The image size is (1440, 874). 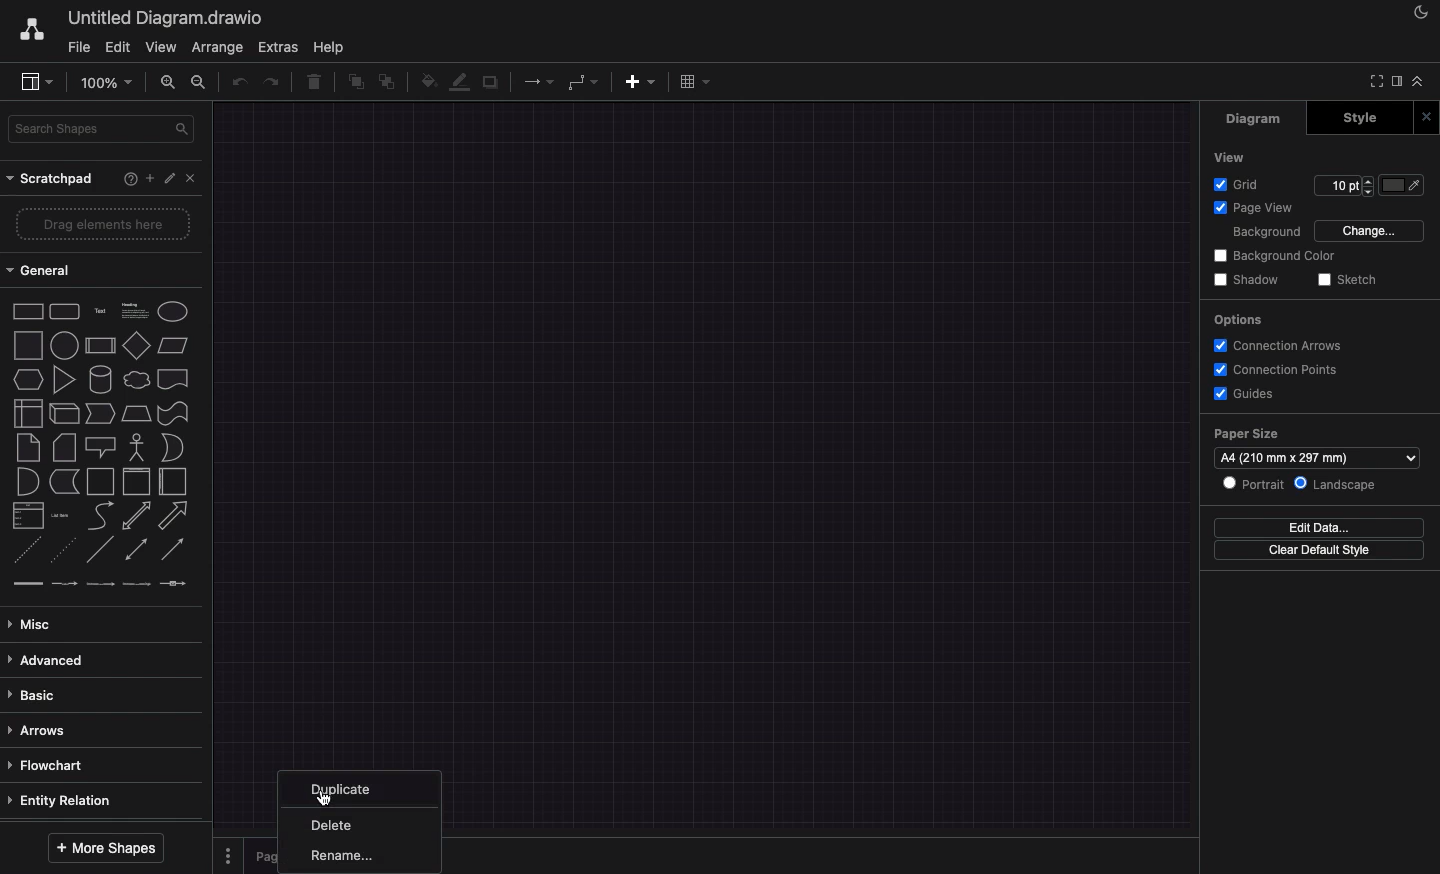 I want to click on advanced, so click(x=51, y=661).